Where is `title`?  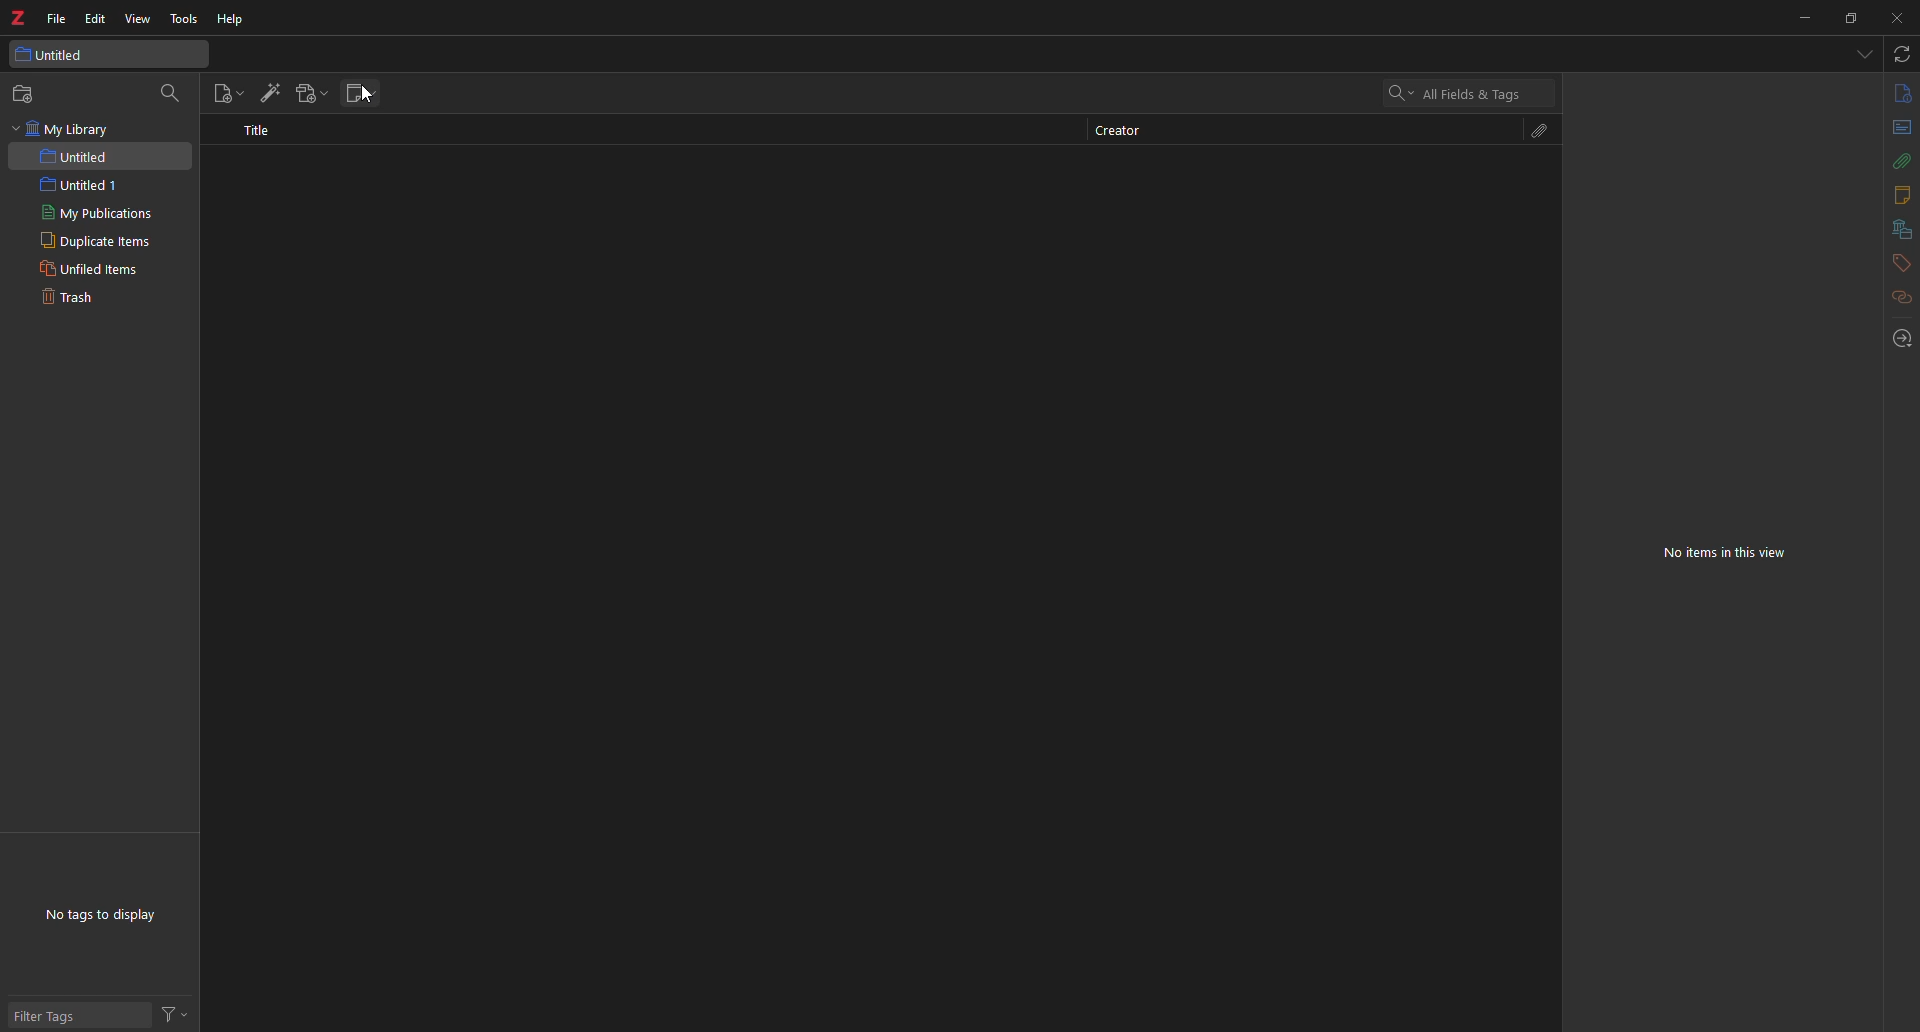
title is located at coordinates (265, 137).